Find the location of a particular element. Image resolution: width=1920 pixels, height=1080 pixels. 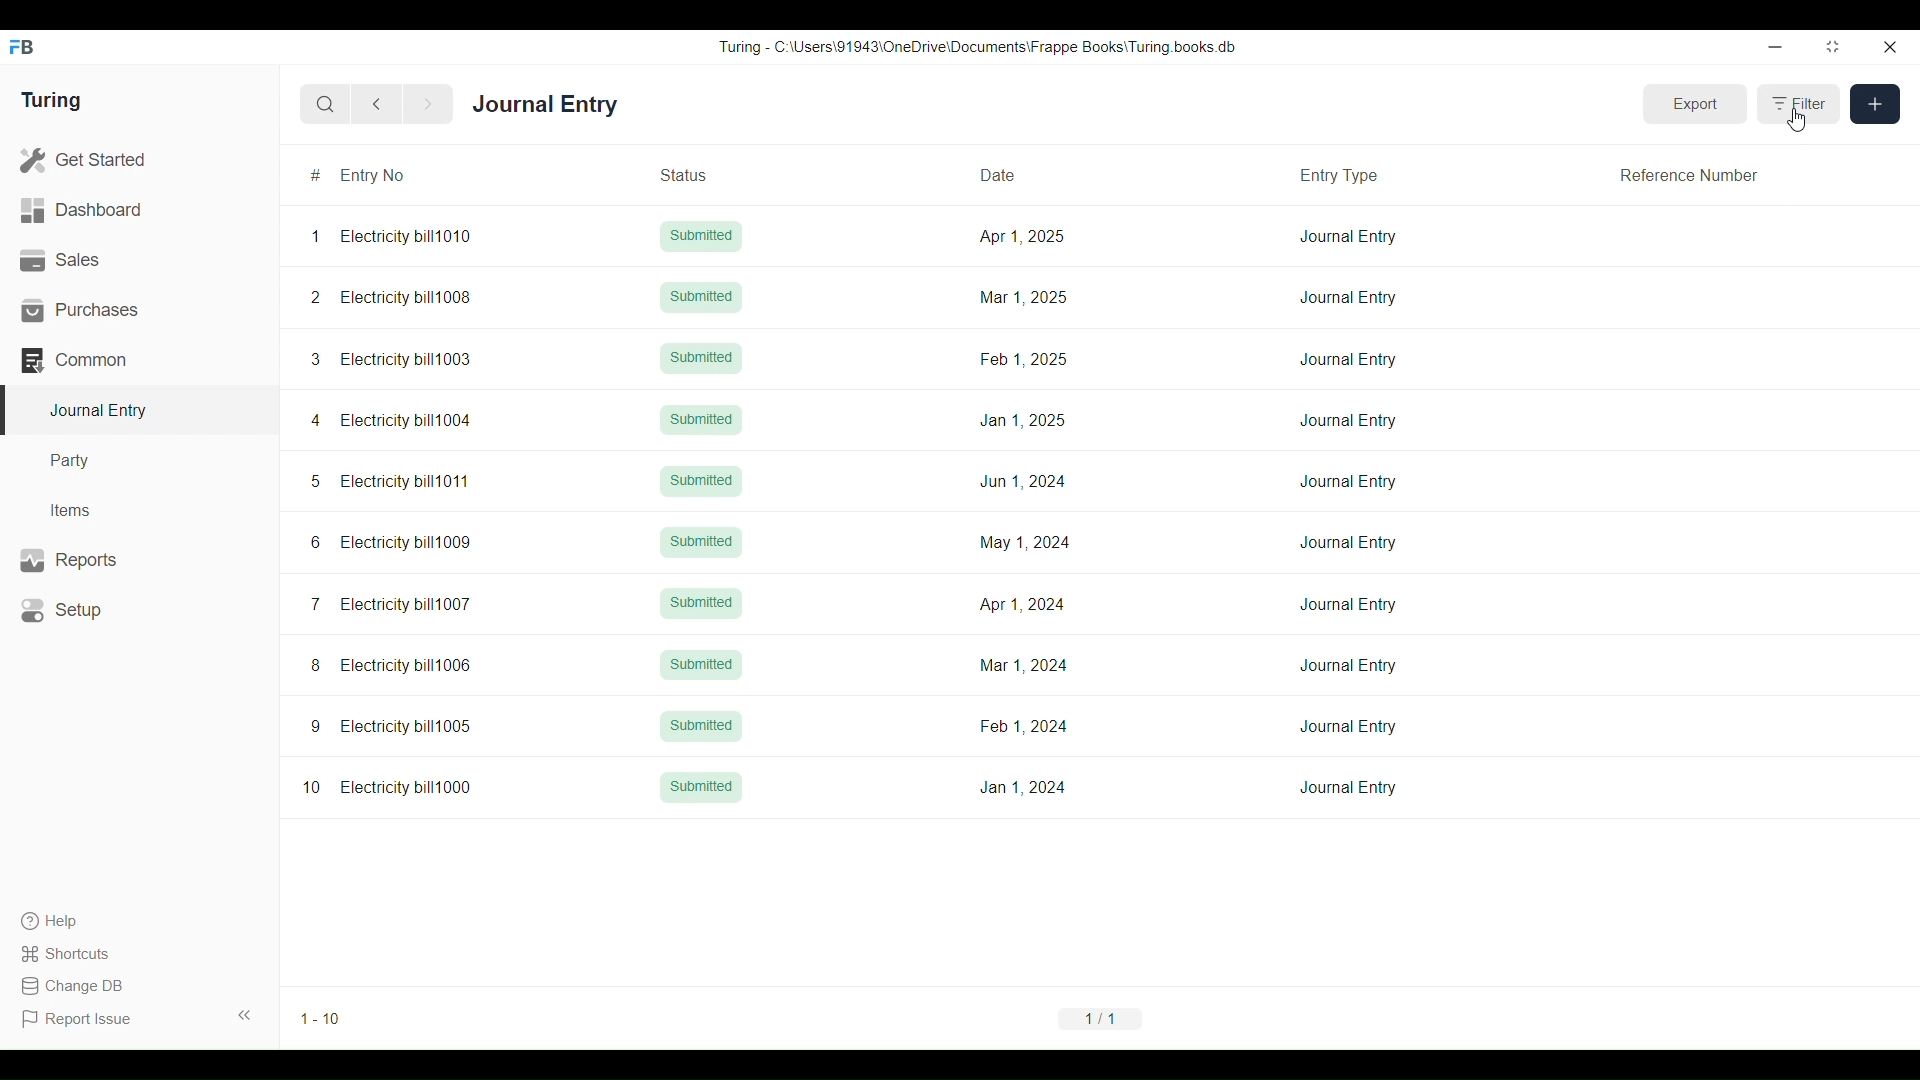

Mar 1, 2025 is located at coordinates (1021, 297).